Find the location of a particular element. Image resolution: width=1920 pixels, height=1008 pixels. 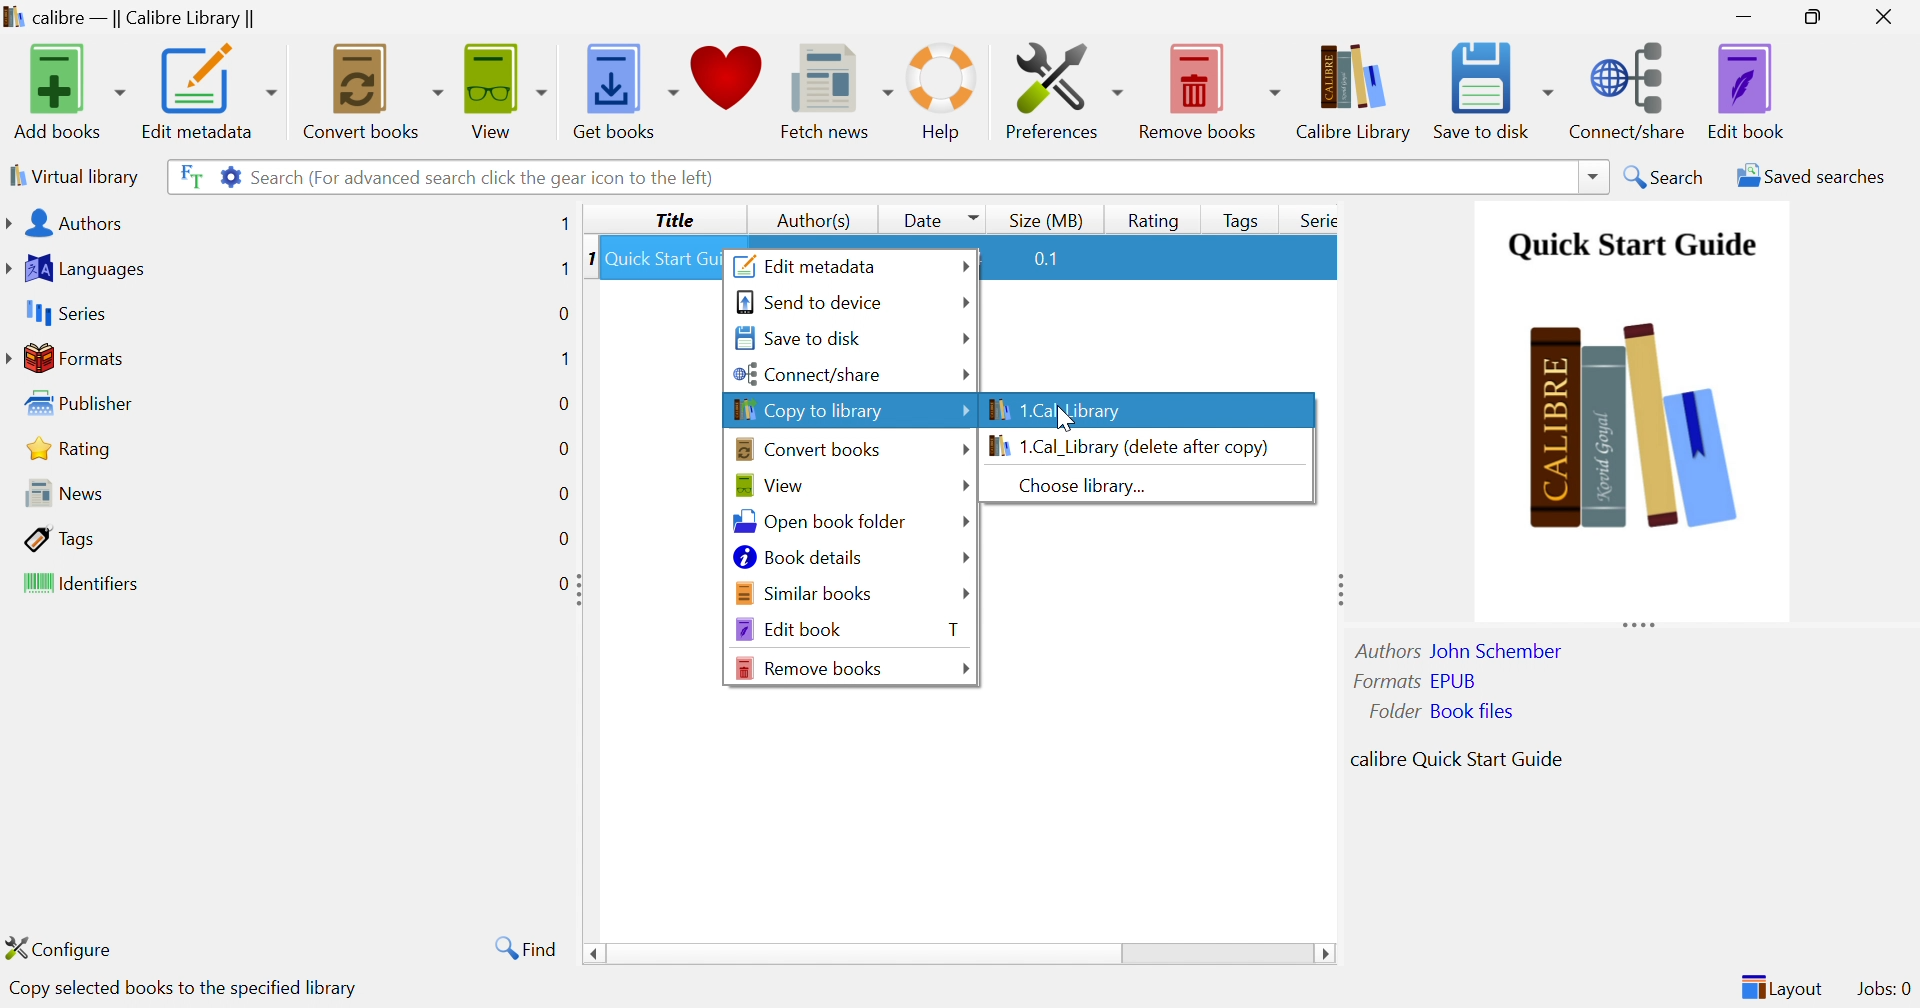

Edit metadata is located at coordinates (210, 91).